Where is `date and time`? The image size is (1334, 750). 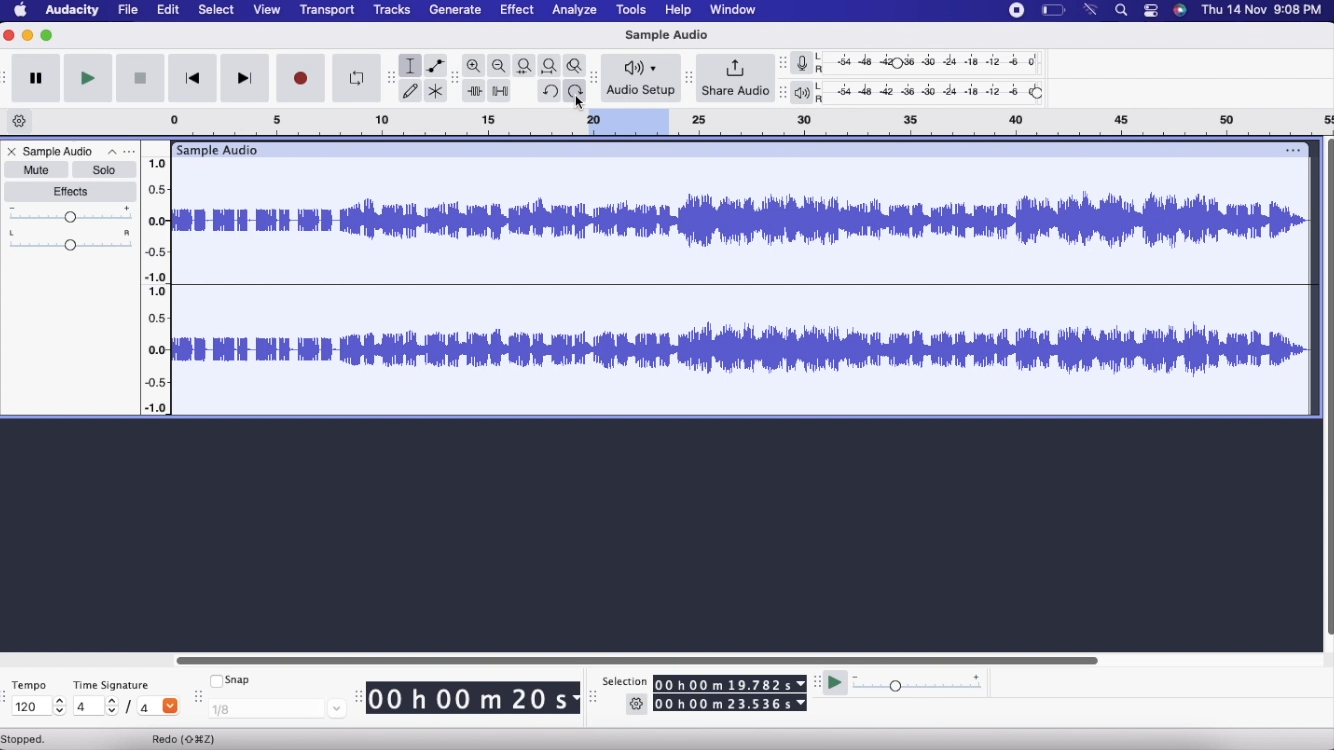 date and time is located at coordinates (1262, 9).